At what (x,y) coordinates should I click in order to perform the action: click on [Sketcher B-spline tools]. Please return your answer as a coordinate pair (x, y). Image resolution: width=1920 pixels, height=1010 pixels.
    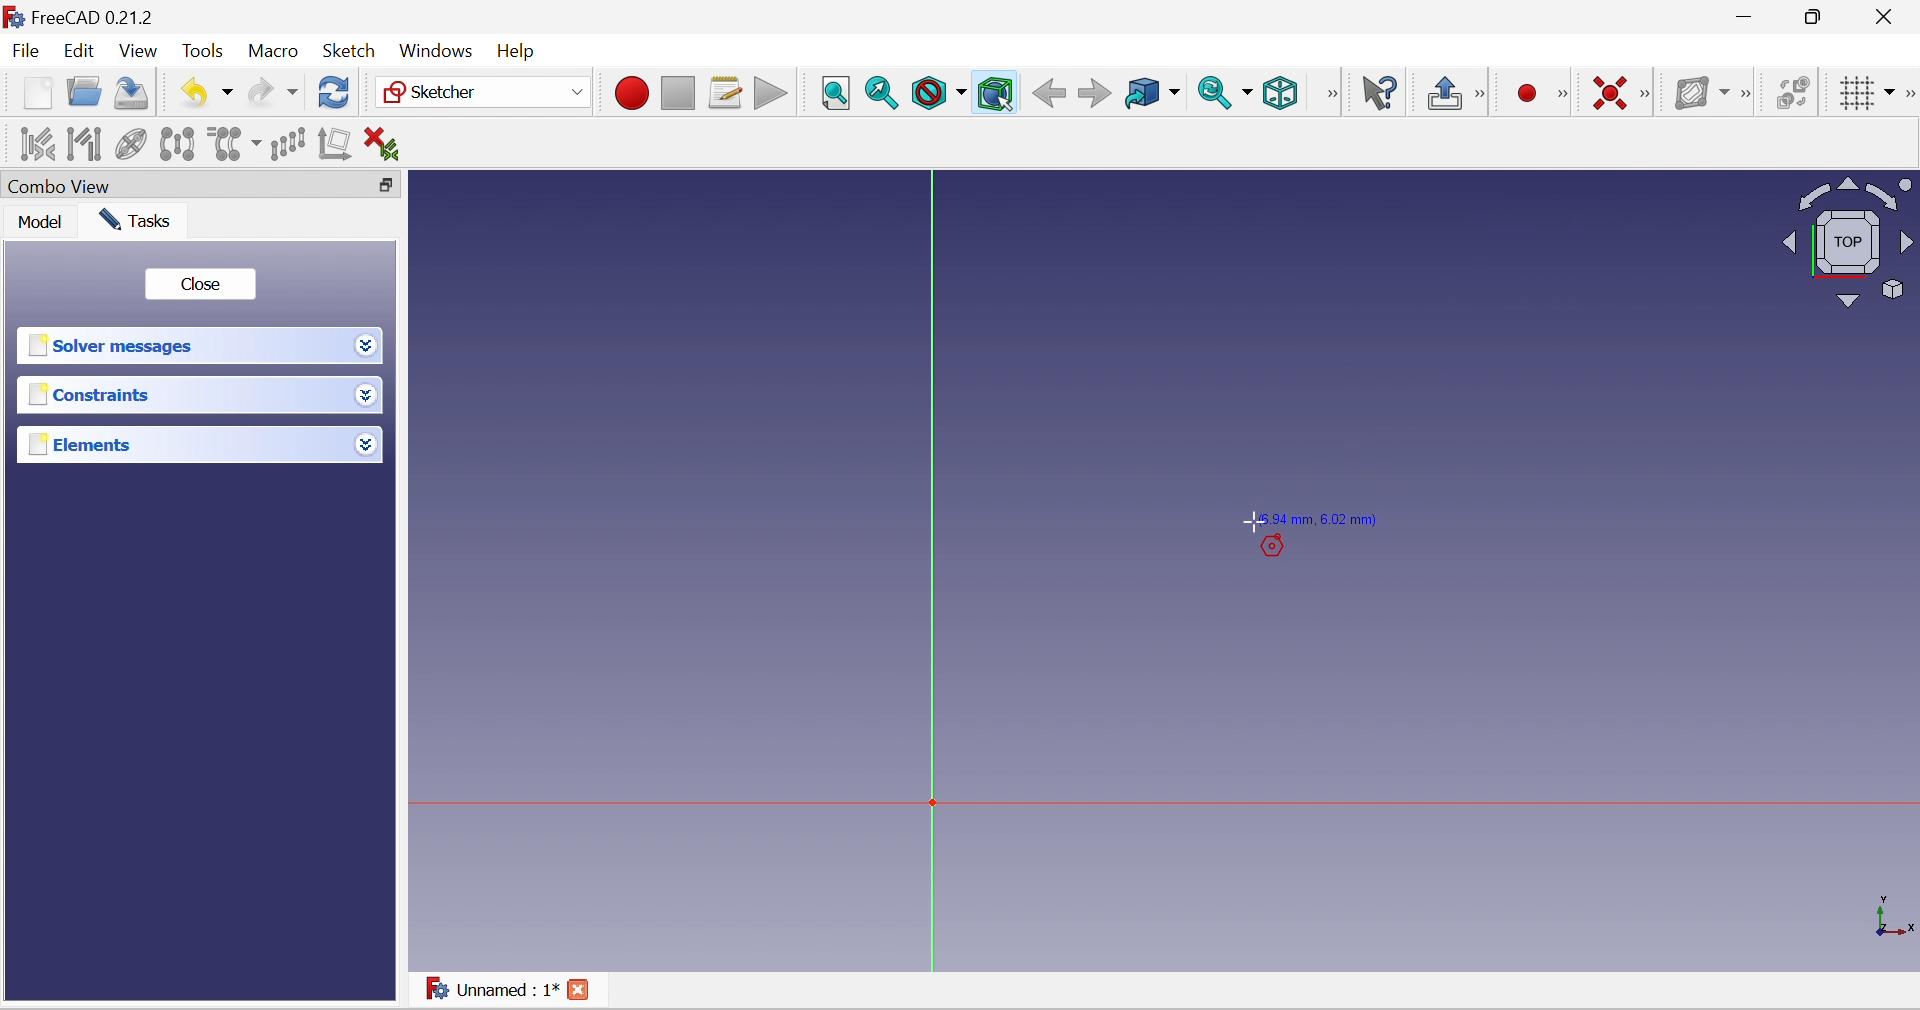
    Looking at the image, I should click on (1750, 94).